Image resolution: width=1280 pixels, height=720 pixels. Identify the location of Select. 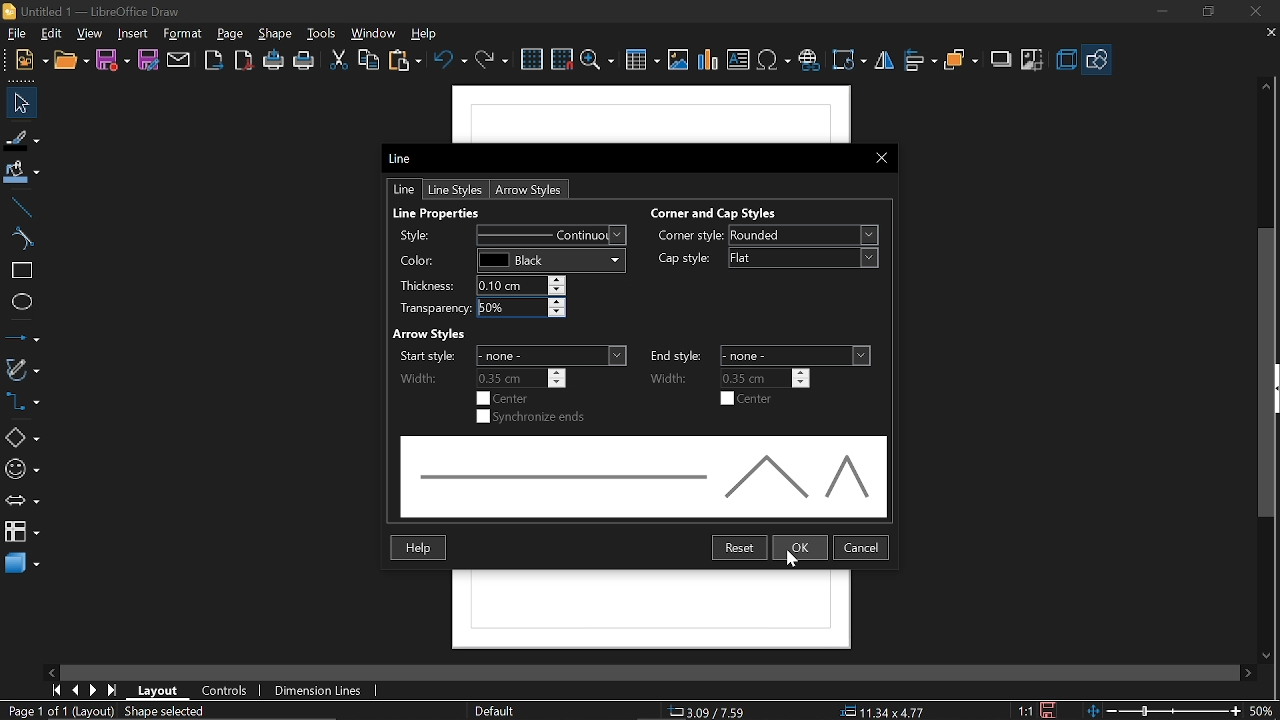
(18, 102).